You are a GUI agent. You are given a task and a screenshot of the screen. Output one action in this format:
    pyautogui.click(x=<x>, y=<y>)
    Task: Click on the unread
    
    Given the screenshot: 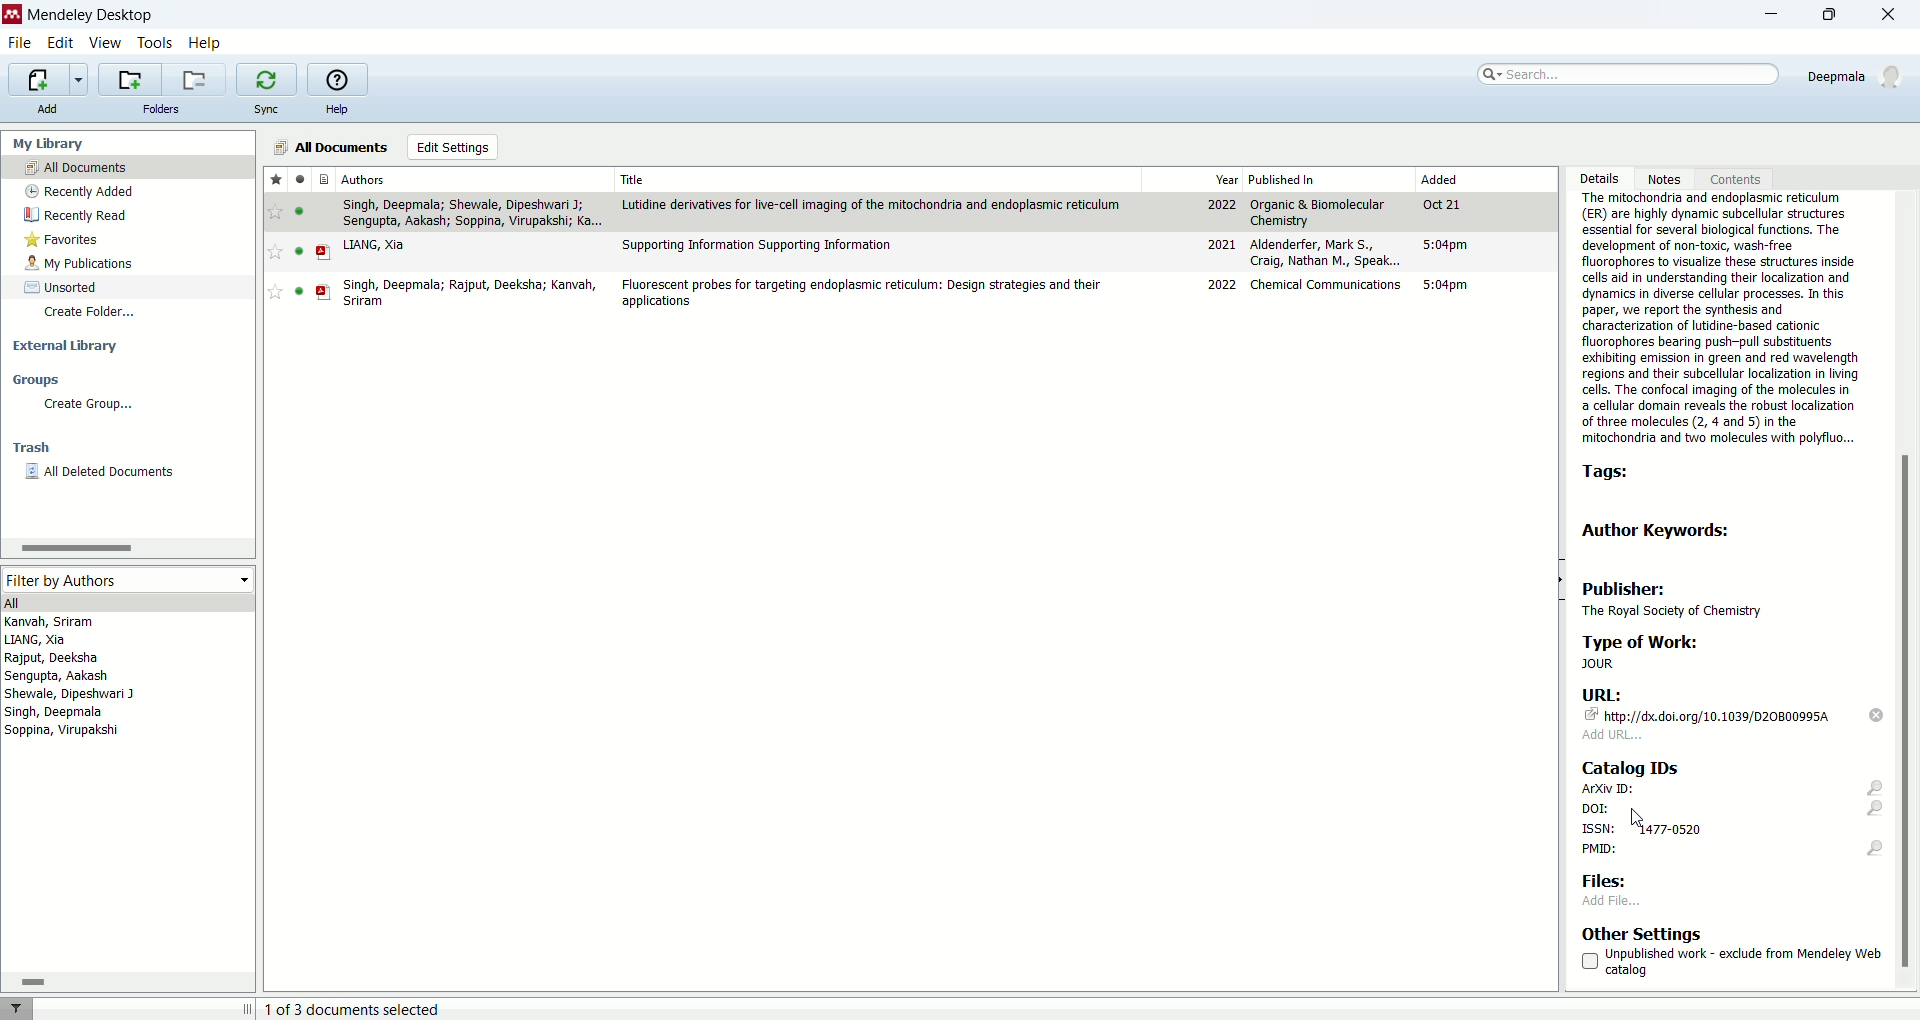 What is the action you would take?
    pyautogui.click(x=299, y=291)
    